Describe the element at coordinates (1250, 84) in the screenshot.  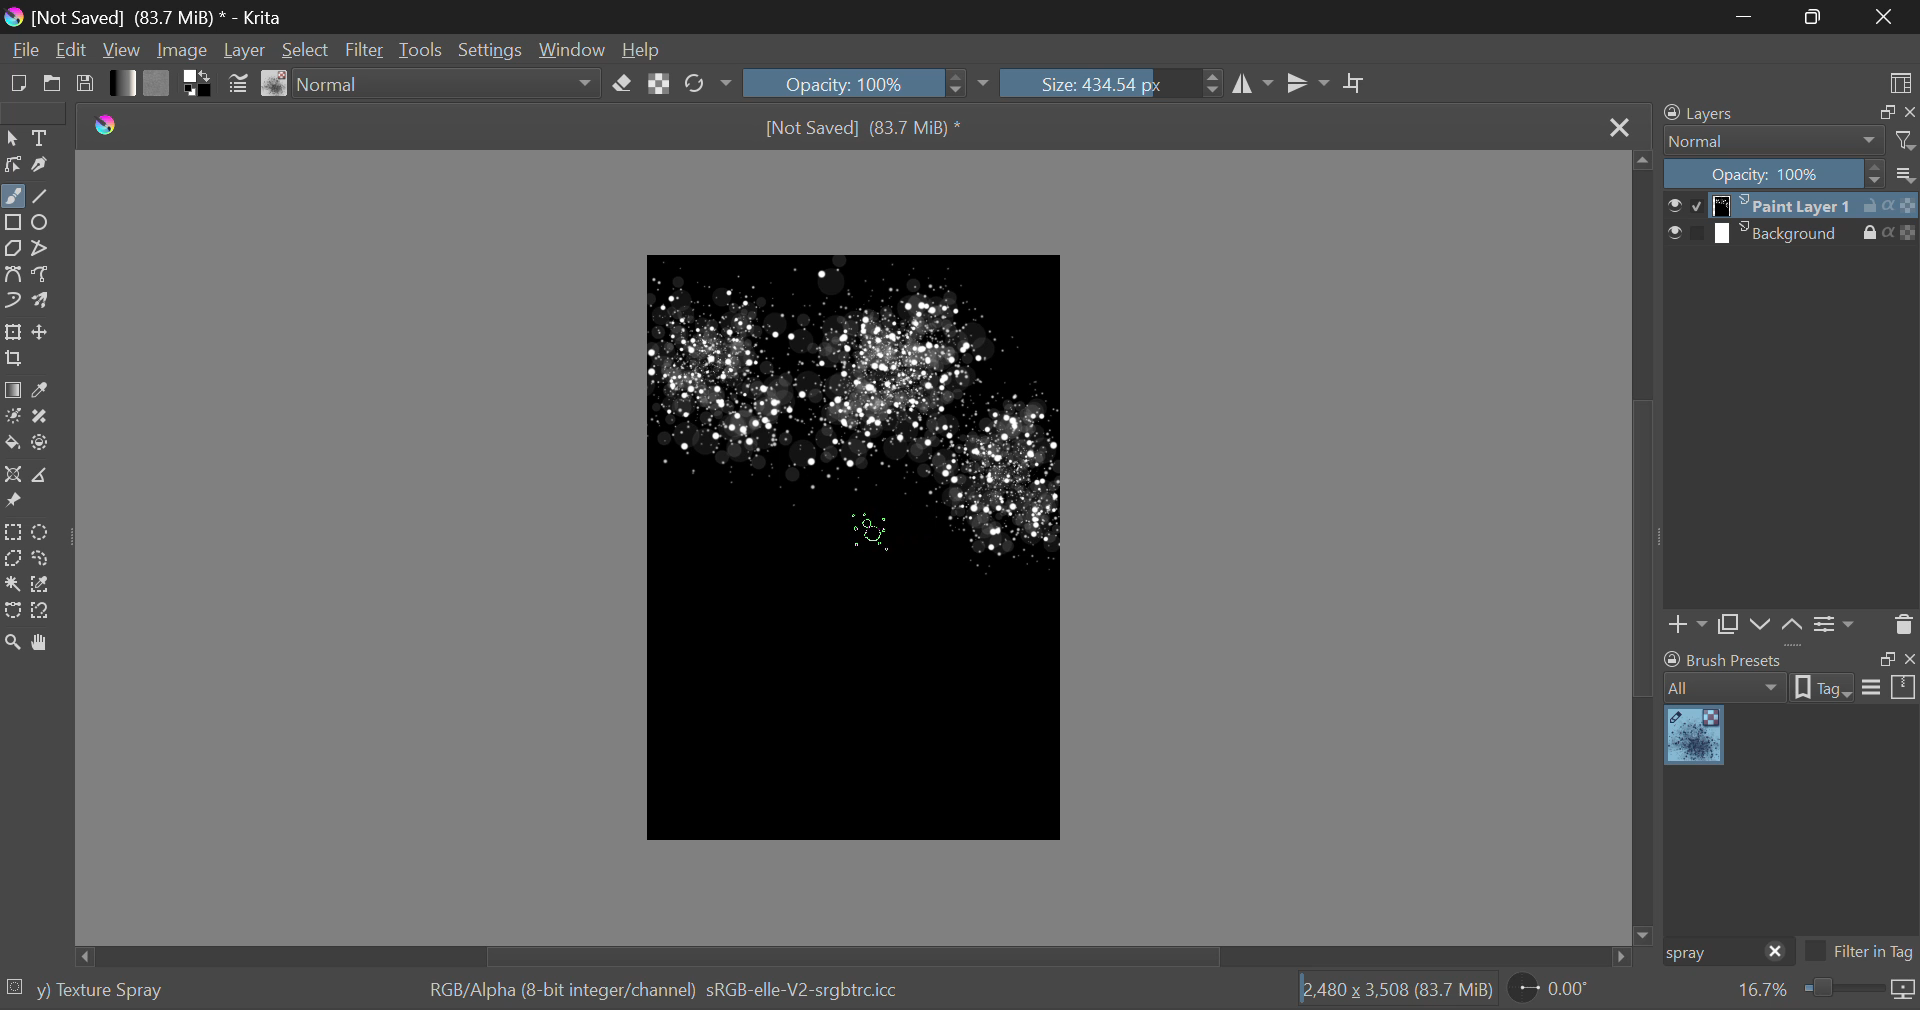
I see `Vertical Mirror Flip` at that location.